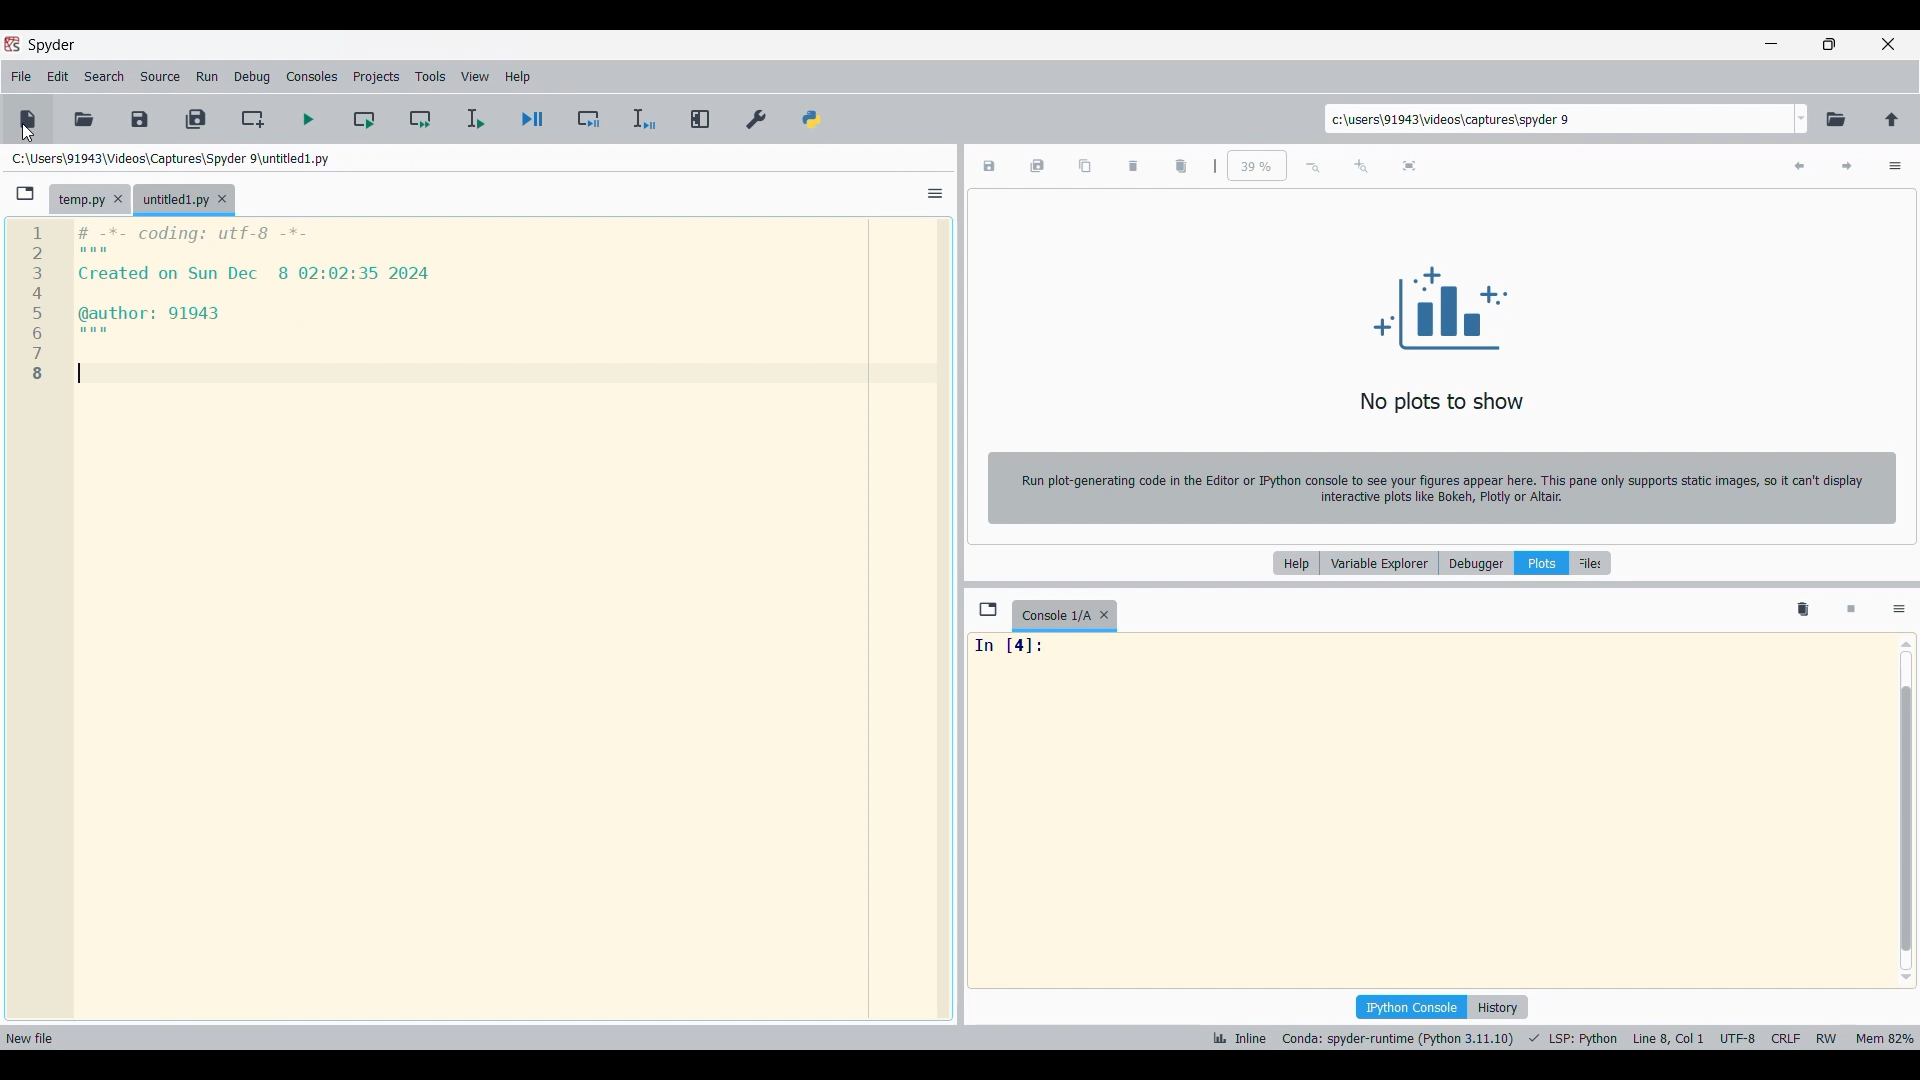 The width and height of the screenshot is (1920, 1080). What do you see at coordinates (377, 77) in the screenshot?
I see `Projects menu` at bounding box center [377, 77].